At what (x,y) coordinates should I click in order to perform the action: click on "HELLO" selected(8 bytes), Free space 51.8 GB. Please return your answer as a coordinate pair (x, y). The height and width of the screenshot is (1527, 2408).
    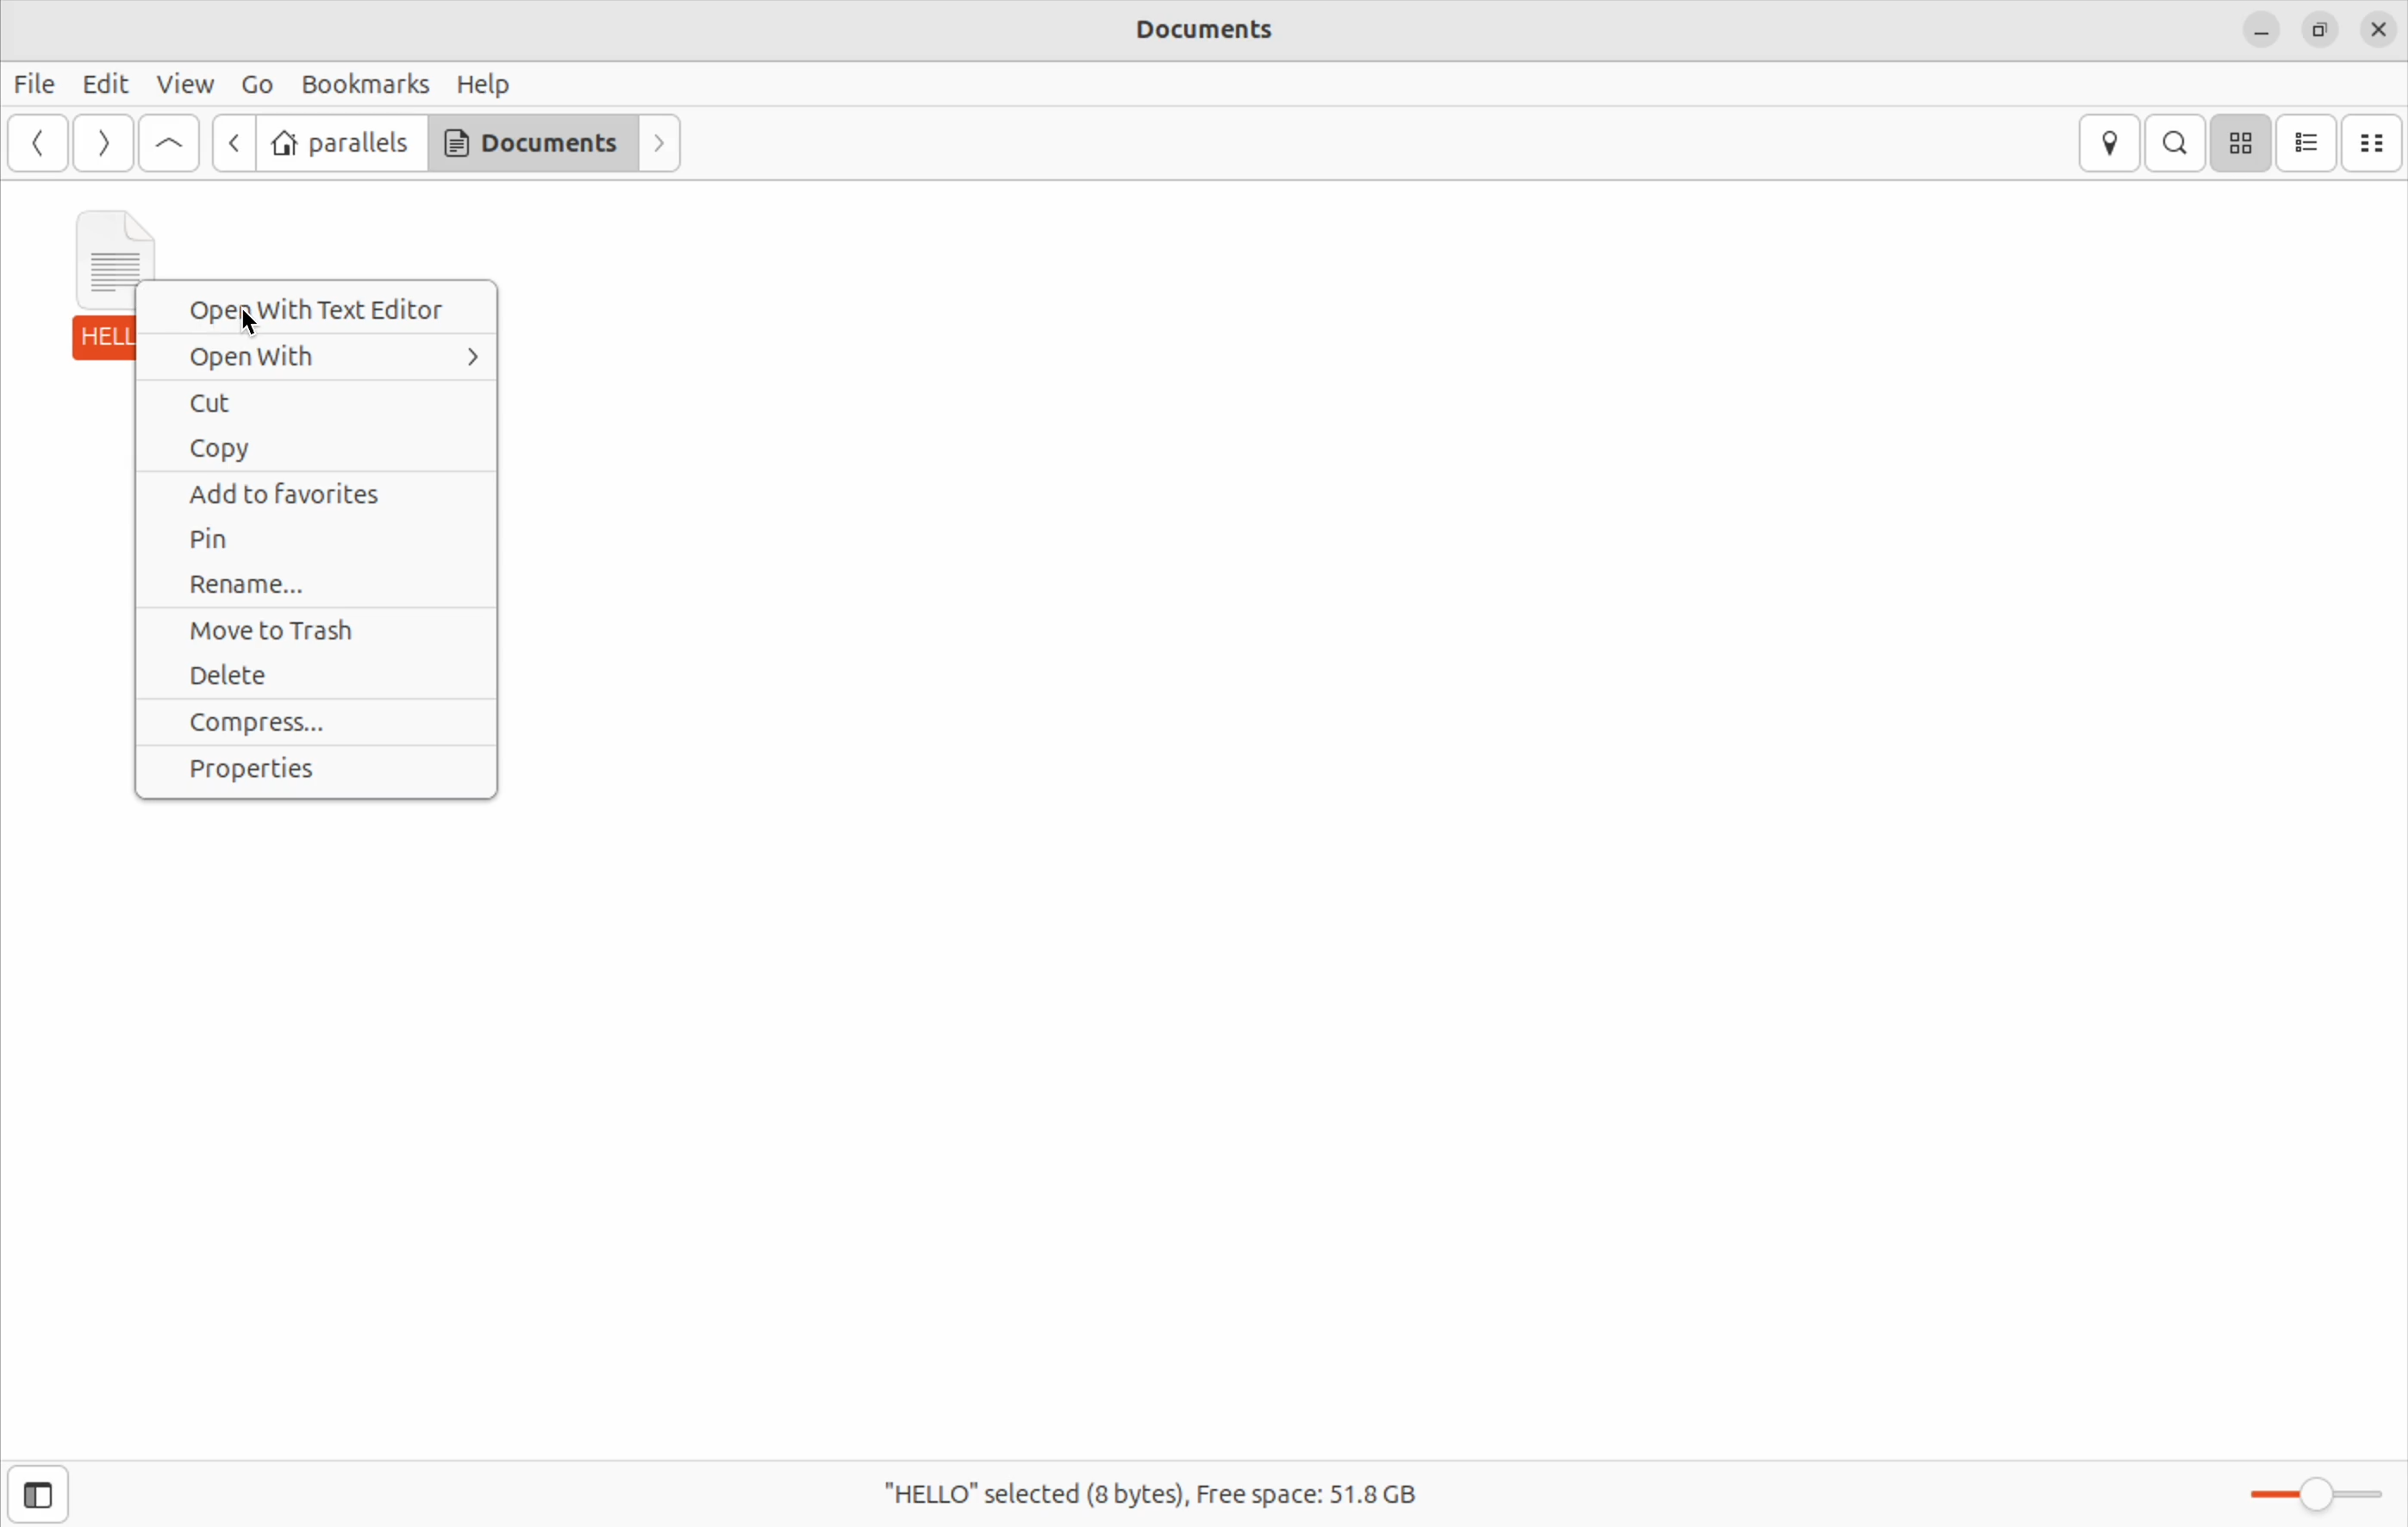
    Looking at the image, I should click on (1171, 1495).